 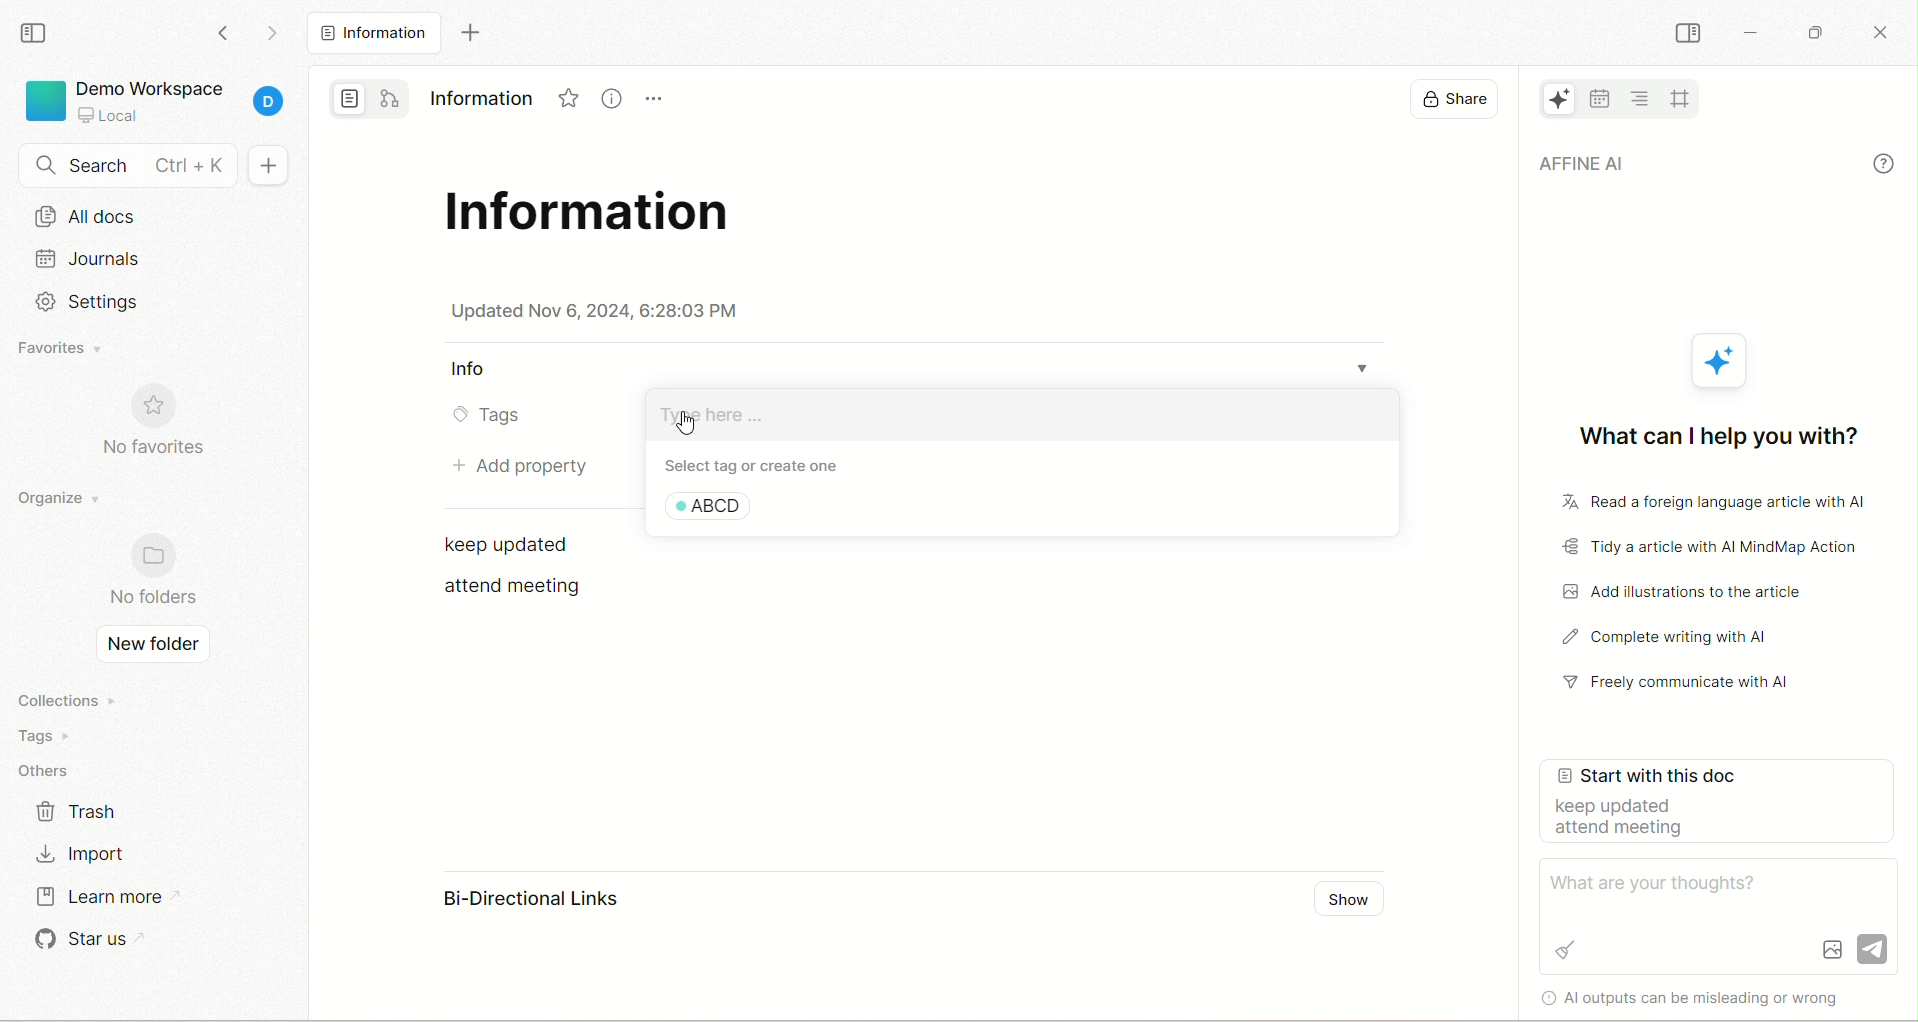 What do you see at coordinates (274, 102) in the screenshot?
I see `account ` at bounding box center [274, 102].